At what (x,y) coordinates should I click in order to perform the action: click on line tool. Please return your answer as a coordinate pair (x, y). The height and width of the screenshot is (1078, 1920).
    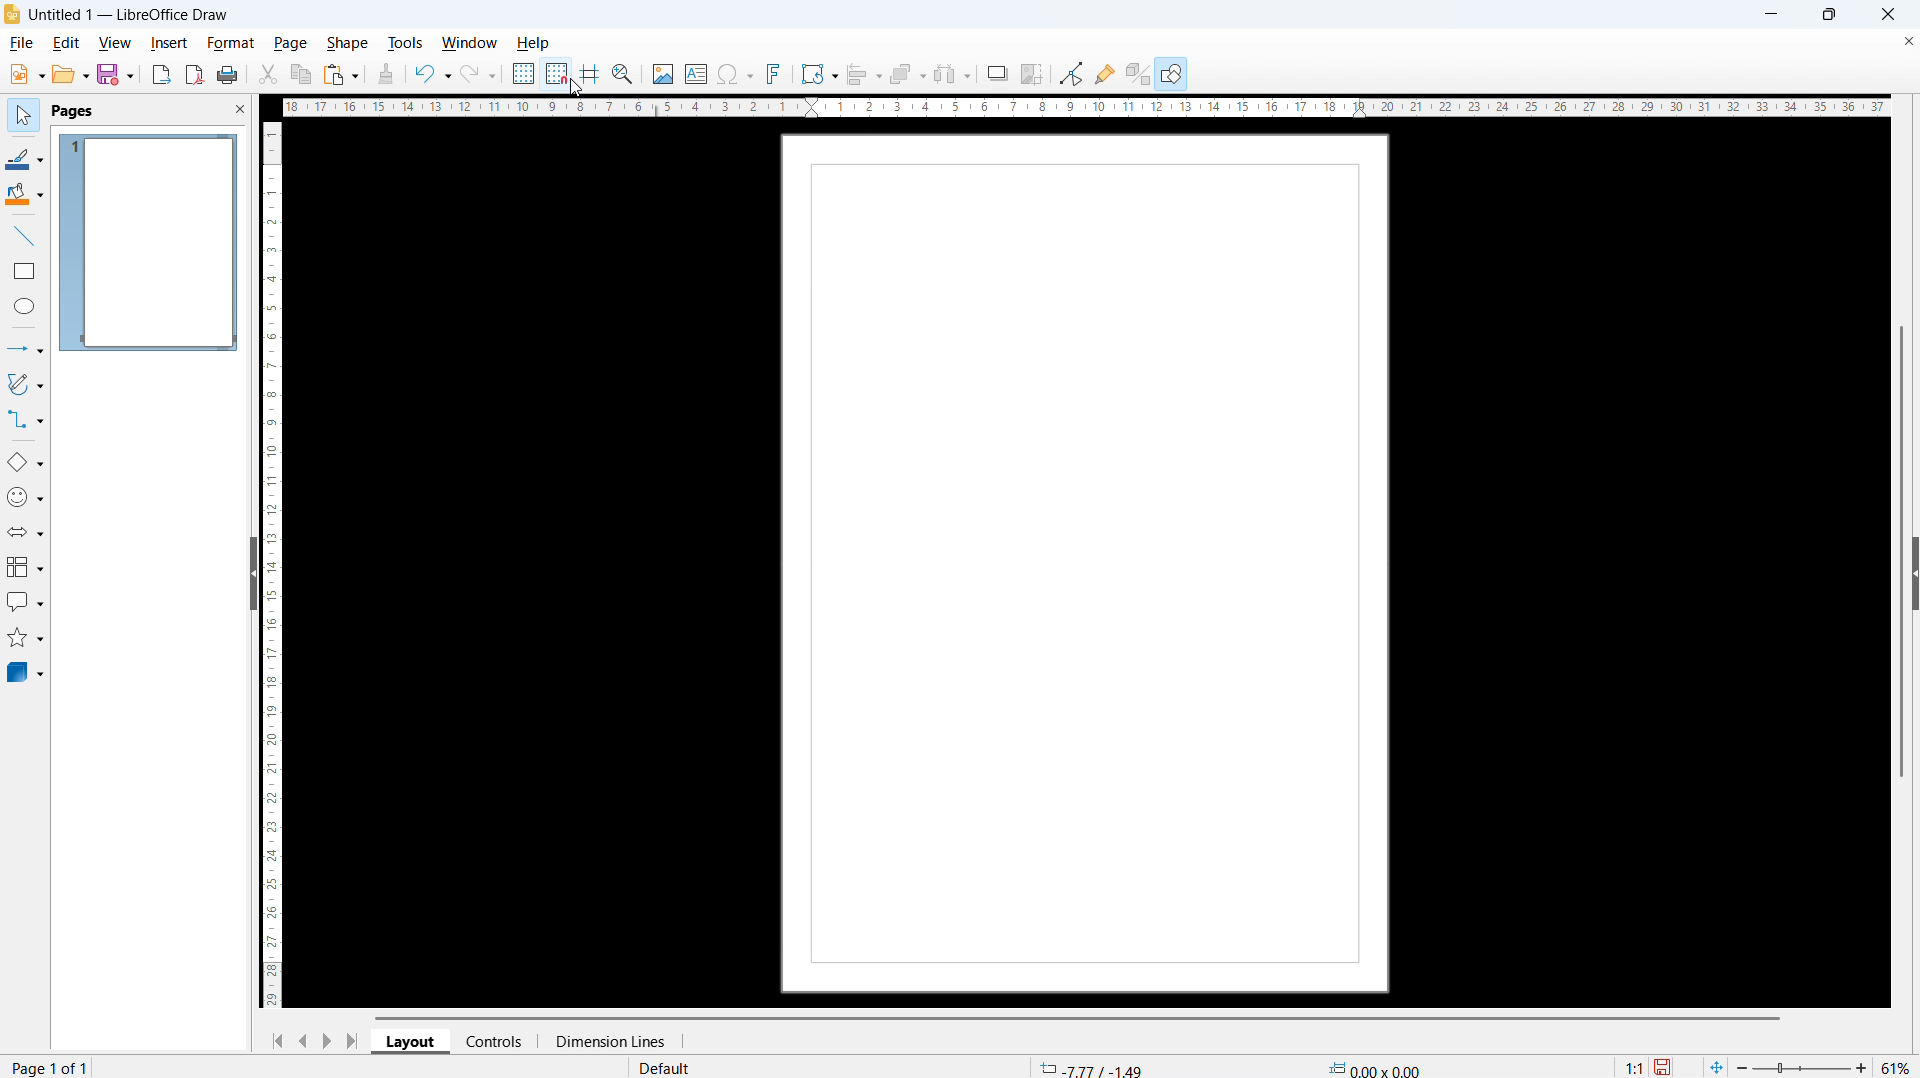
    Looking at the image, I should click on (26, 235).